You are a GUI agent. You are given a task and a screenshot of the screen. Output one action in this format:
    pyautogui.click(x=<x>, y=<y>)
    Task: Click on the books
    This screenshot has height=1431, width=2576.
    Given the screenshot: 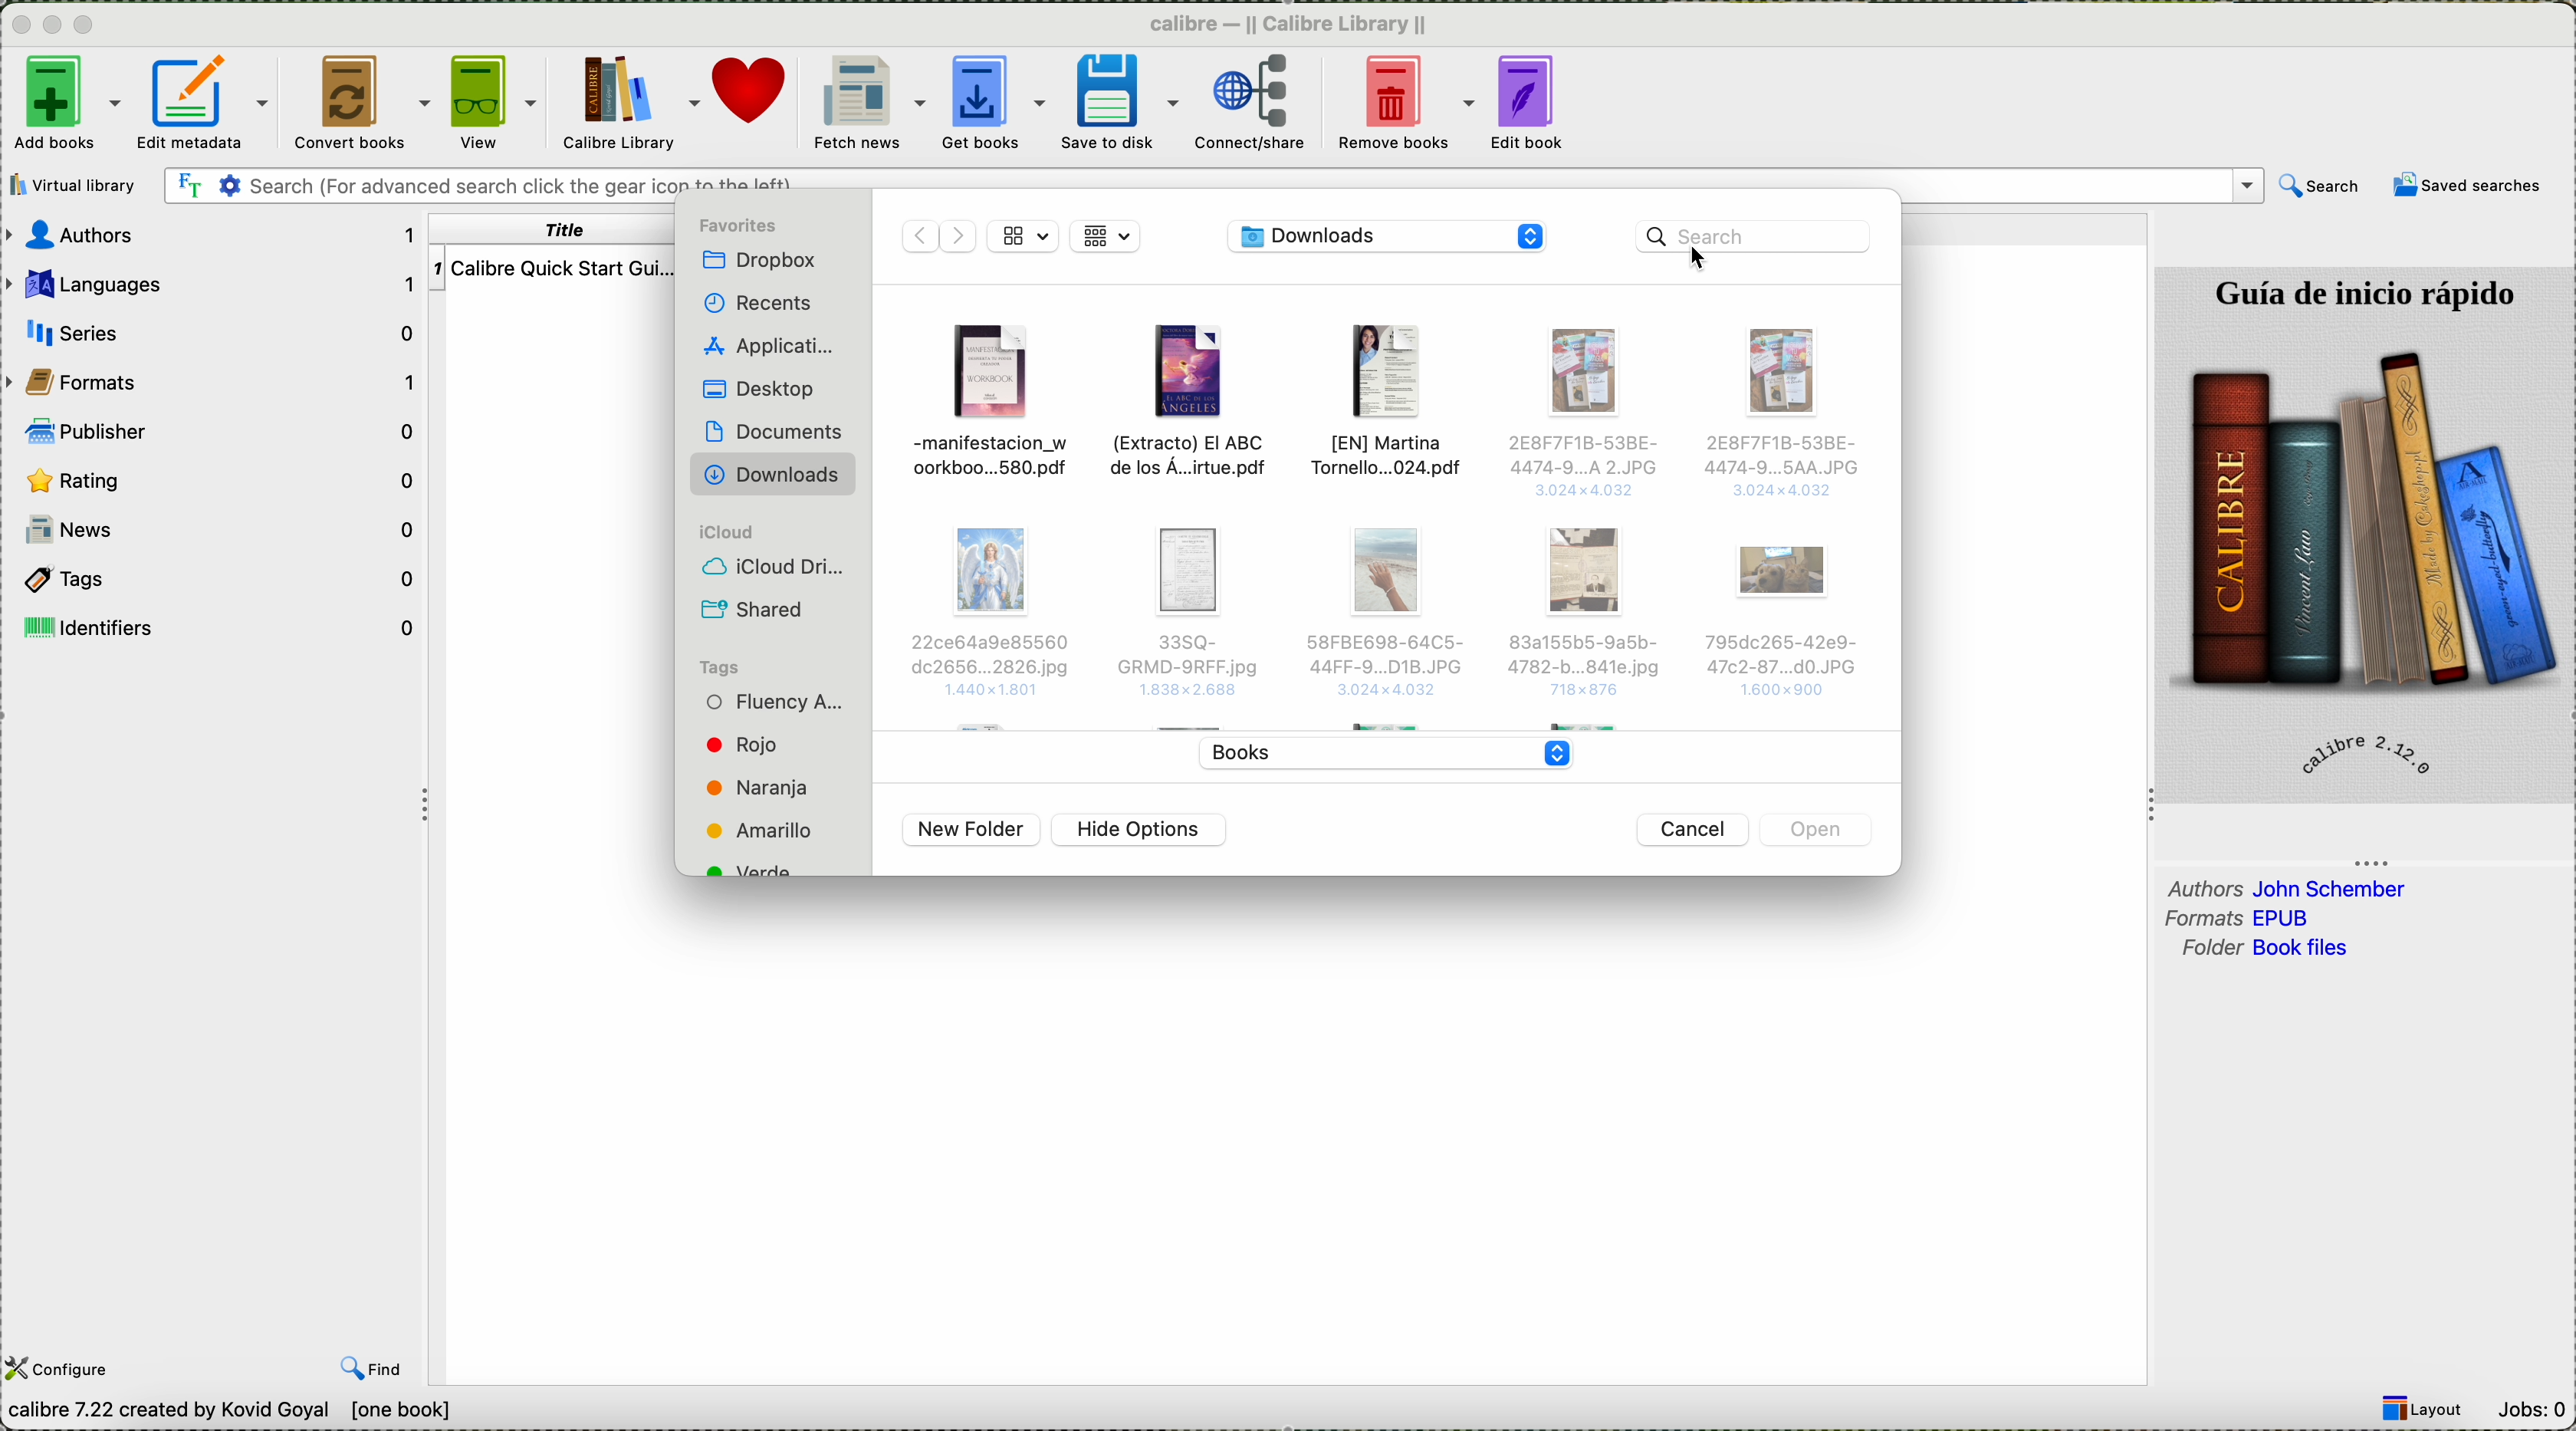 What is the action you would take?
    pyautogui.click(x=1378, y=751)
    